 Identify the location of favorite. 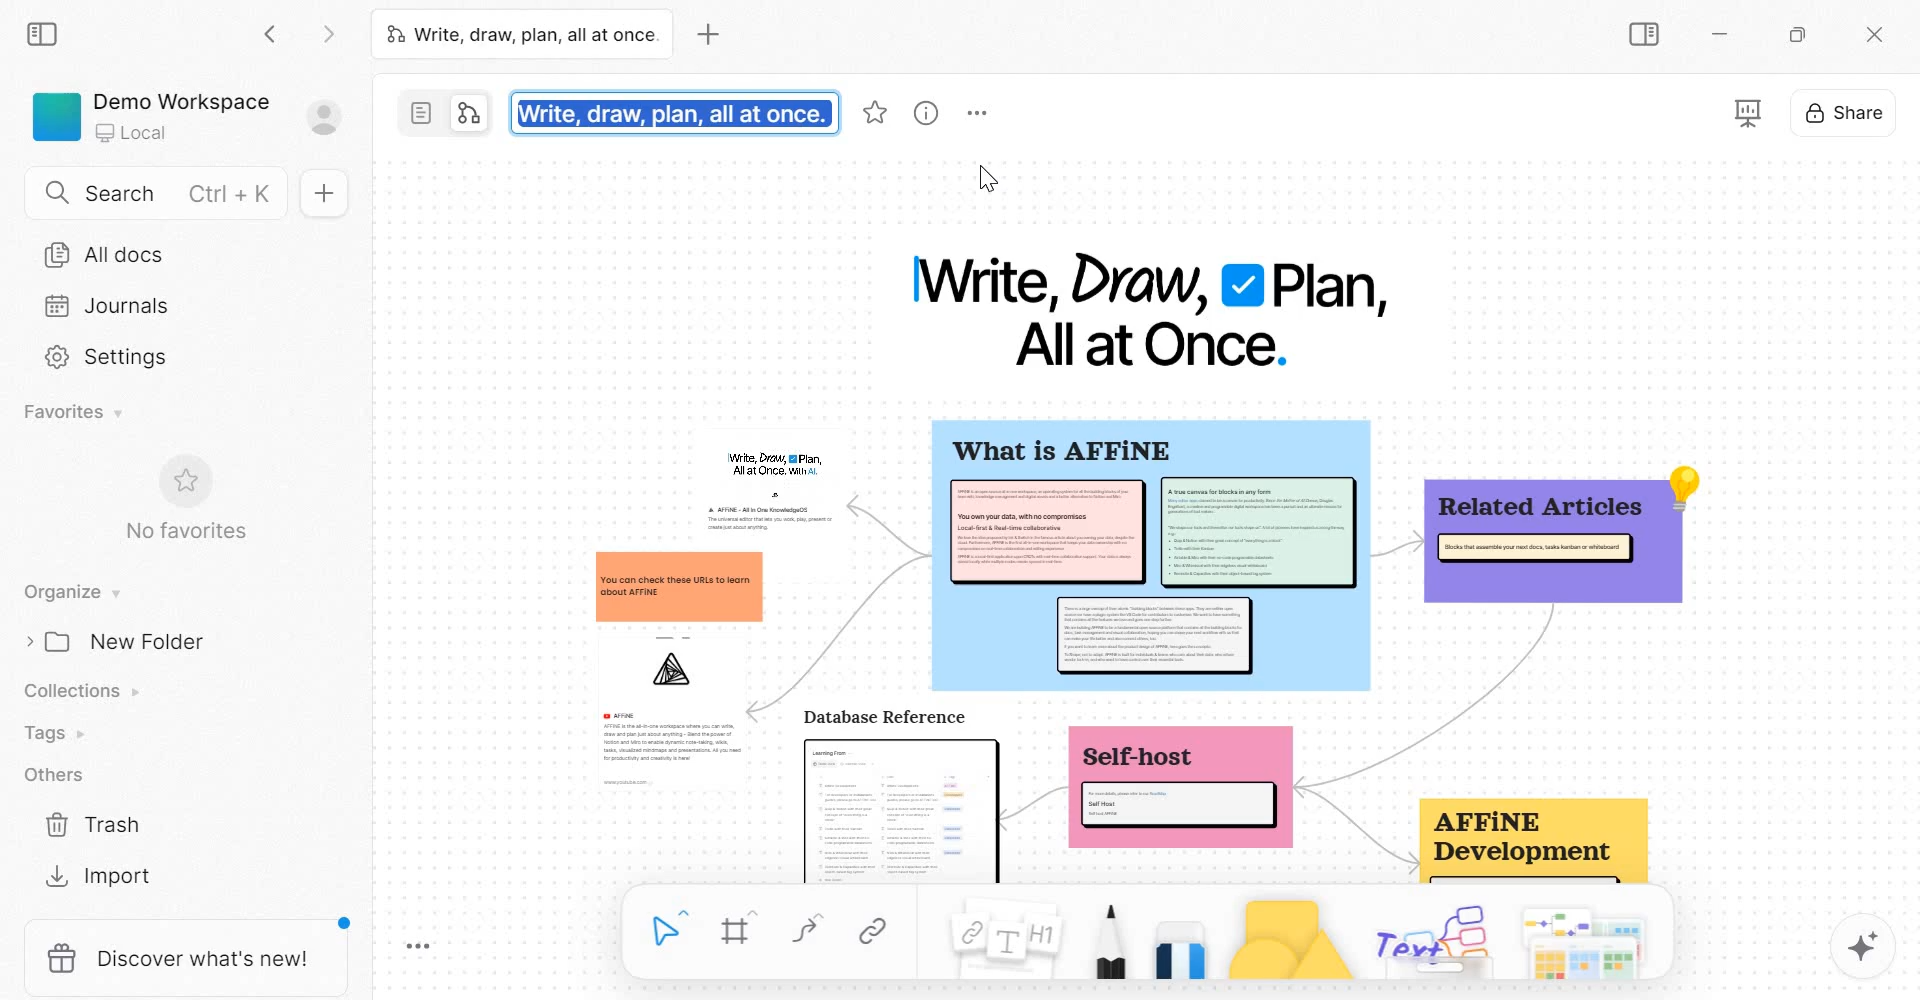
(875, 113).